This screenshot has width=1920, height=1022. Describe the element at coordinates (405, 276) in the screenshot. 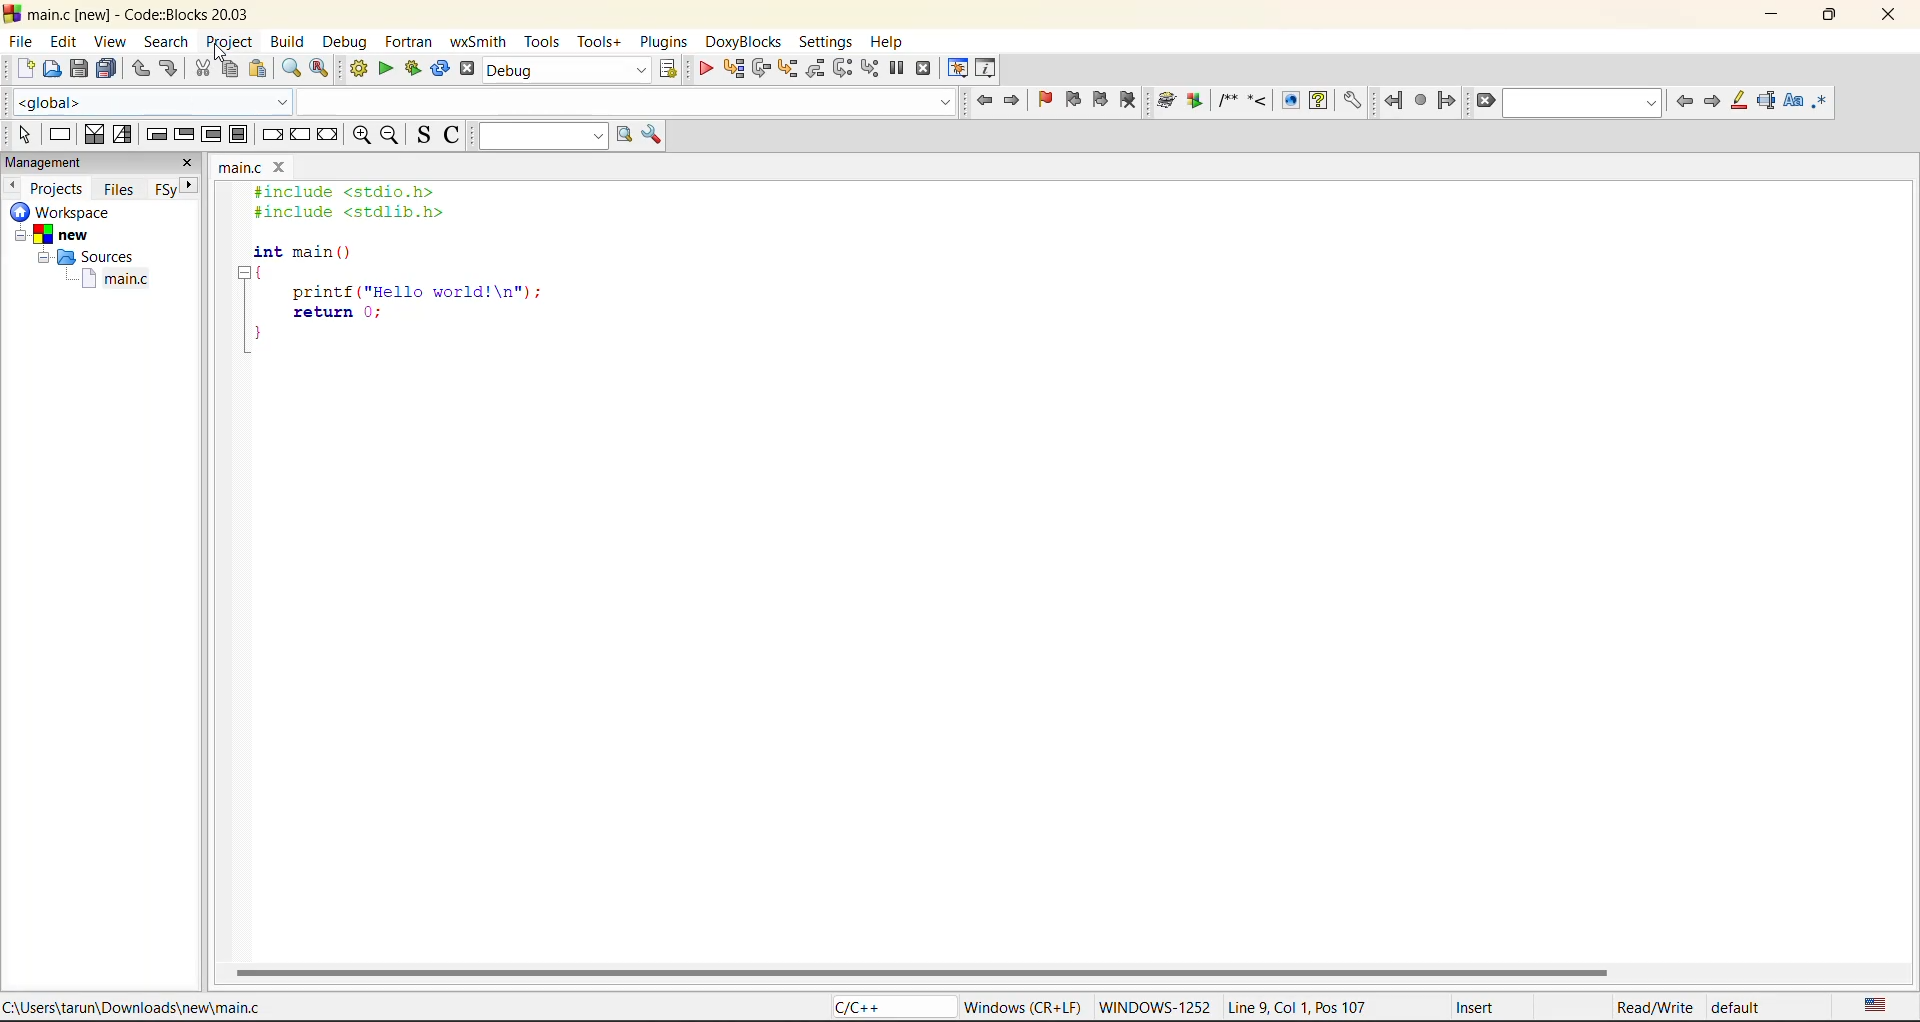

I see `#include <stdio.h>

#include <stdlib.h>

int main ()

{
printf ("Hello world!\n");
return 0;

}` at that location.